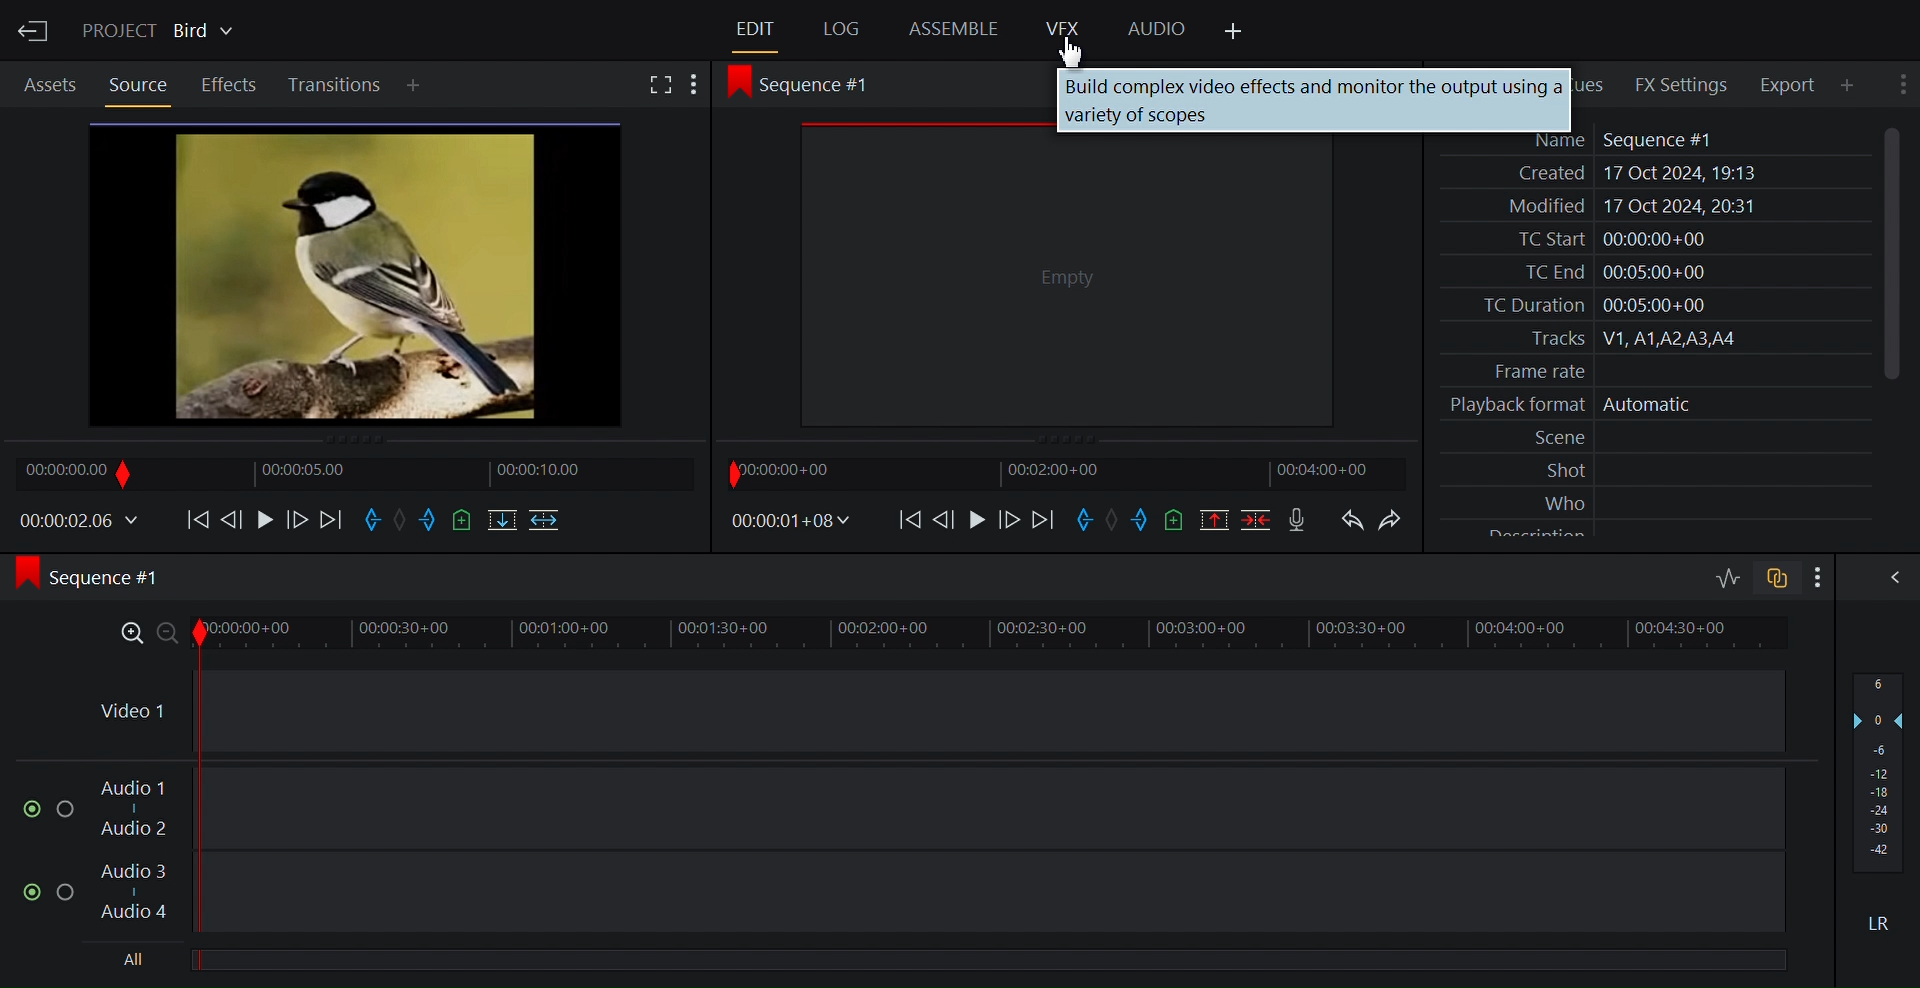 Image resolution: width=1920 pixels, height=988 pixels. Describe the element at coordinates (1905, 80) in the screenshot. I see `Show settings menu` at that location.